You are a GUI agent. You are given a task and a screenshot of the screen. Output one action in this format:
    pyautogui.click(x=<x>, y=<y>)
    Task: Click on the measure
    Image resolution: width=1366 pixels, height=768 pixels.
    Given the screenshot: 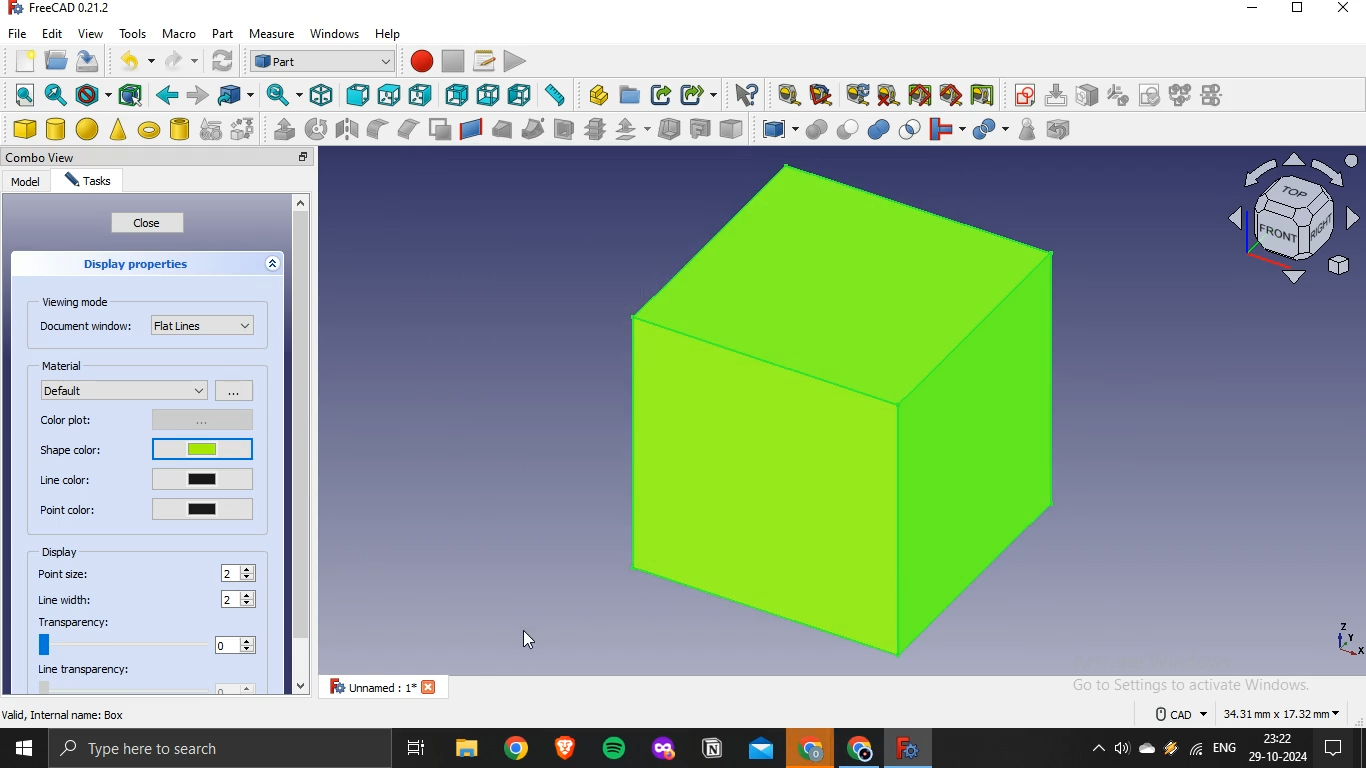 What is the action you would take?
    pyautogui.click(x=272, y=35)
    